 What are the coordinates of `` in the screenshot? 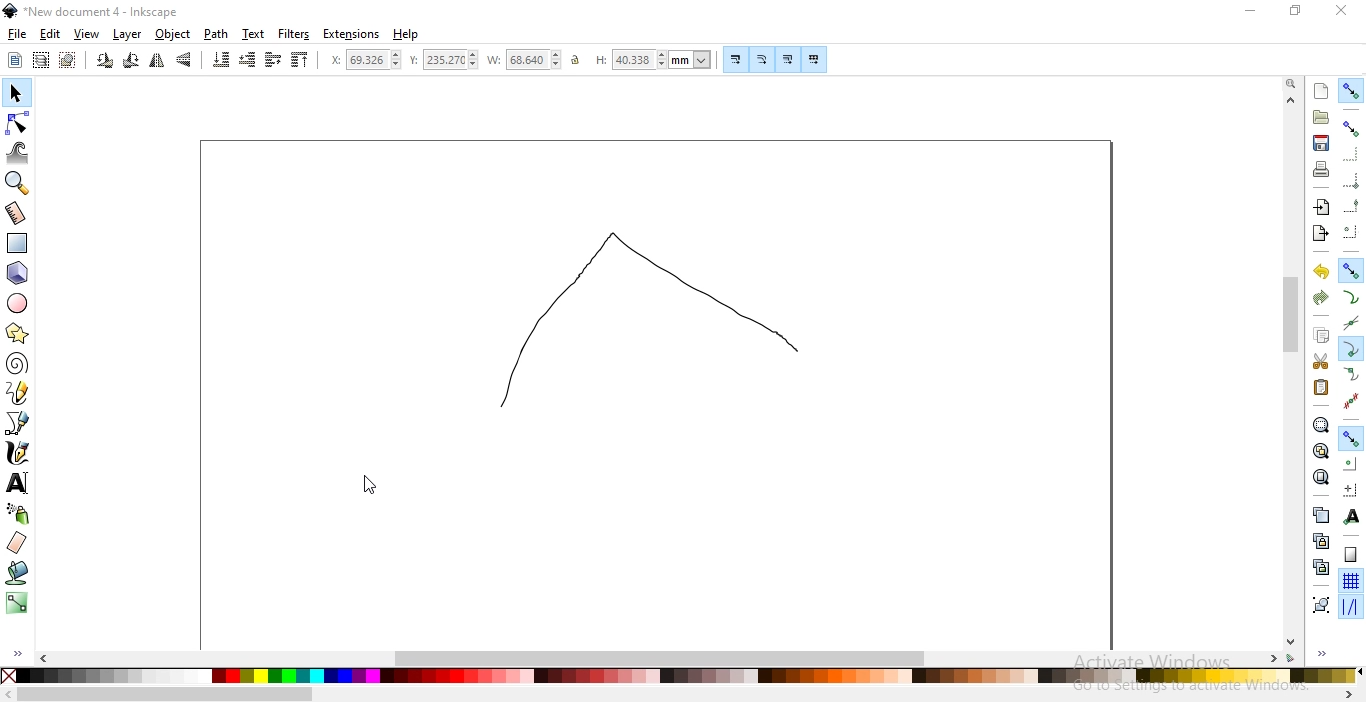 It's located at (737, 59).